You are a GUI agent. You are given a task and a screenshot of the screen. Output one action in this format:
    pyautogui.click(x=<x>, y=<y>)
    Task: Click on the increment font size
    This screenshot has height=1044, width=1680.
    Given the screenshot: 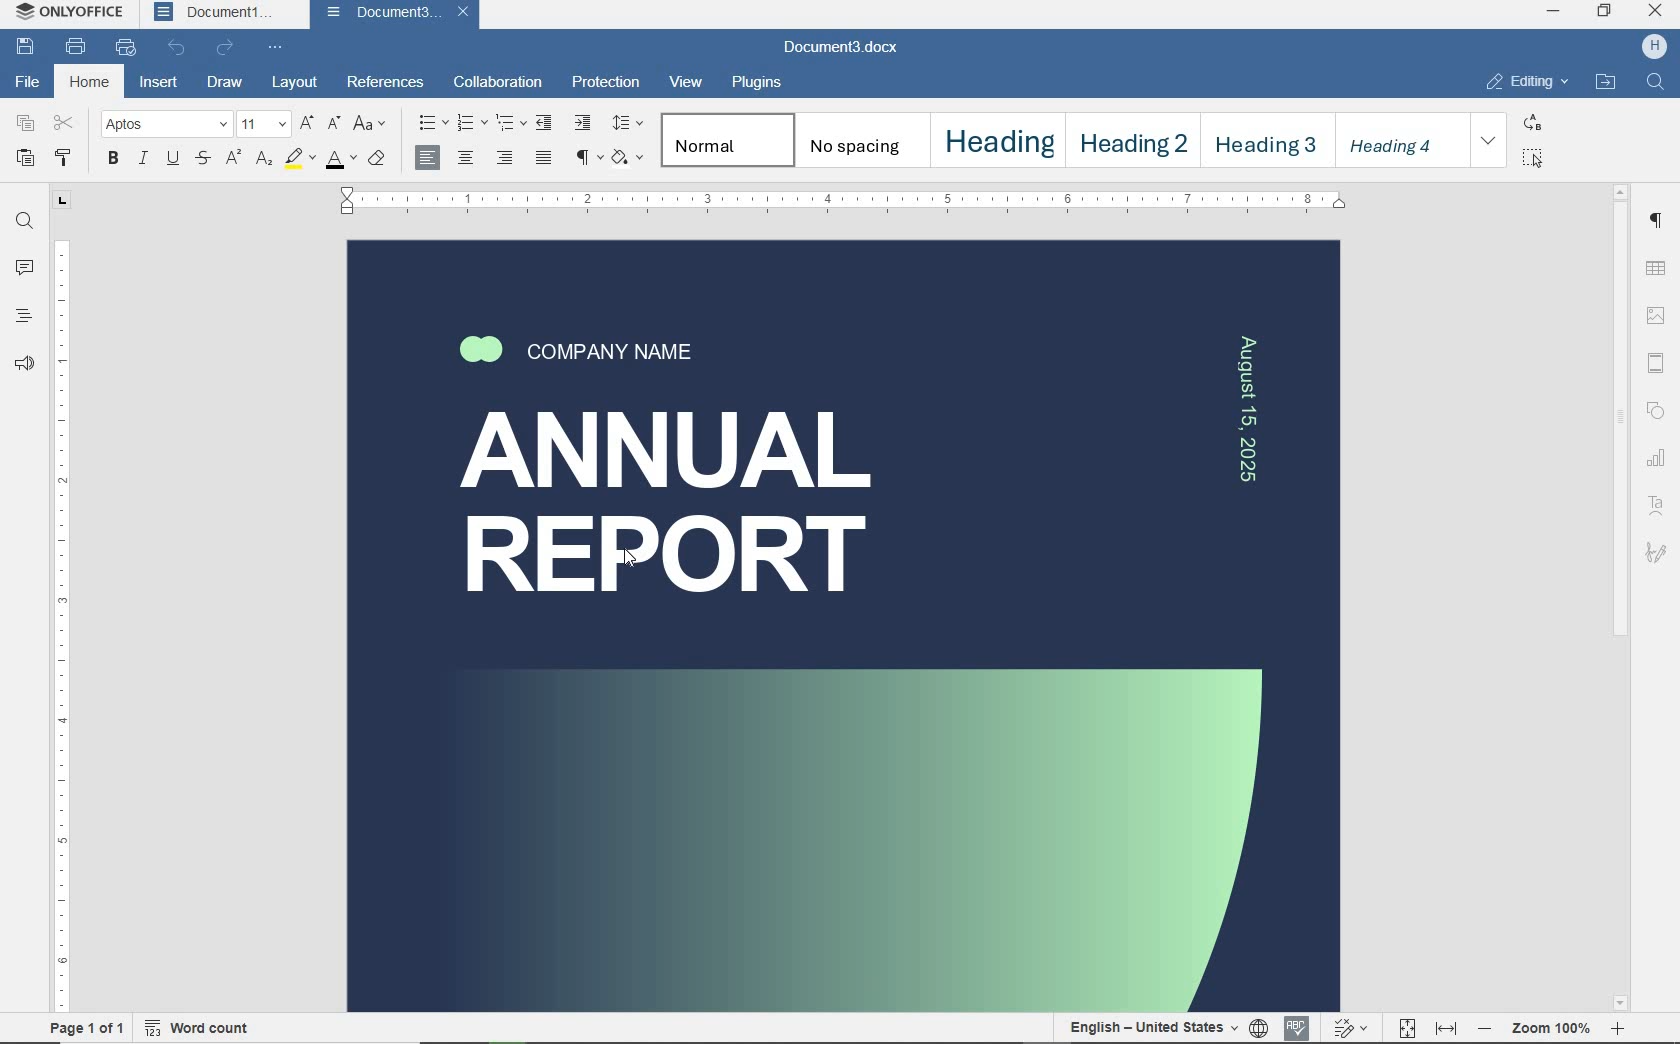 What is the action you would take?
    pyautogui.click(x=307, y=126)
    